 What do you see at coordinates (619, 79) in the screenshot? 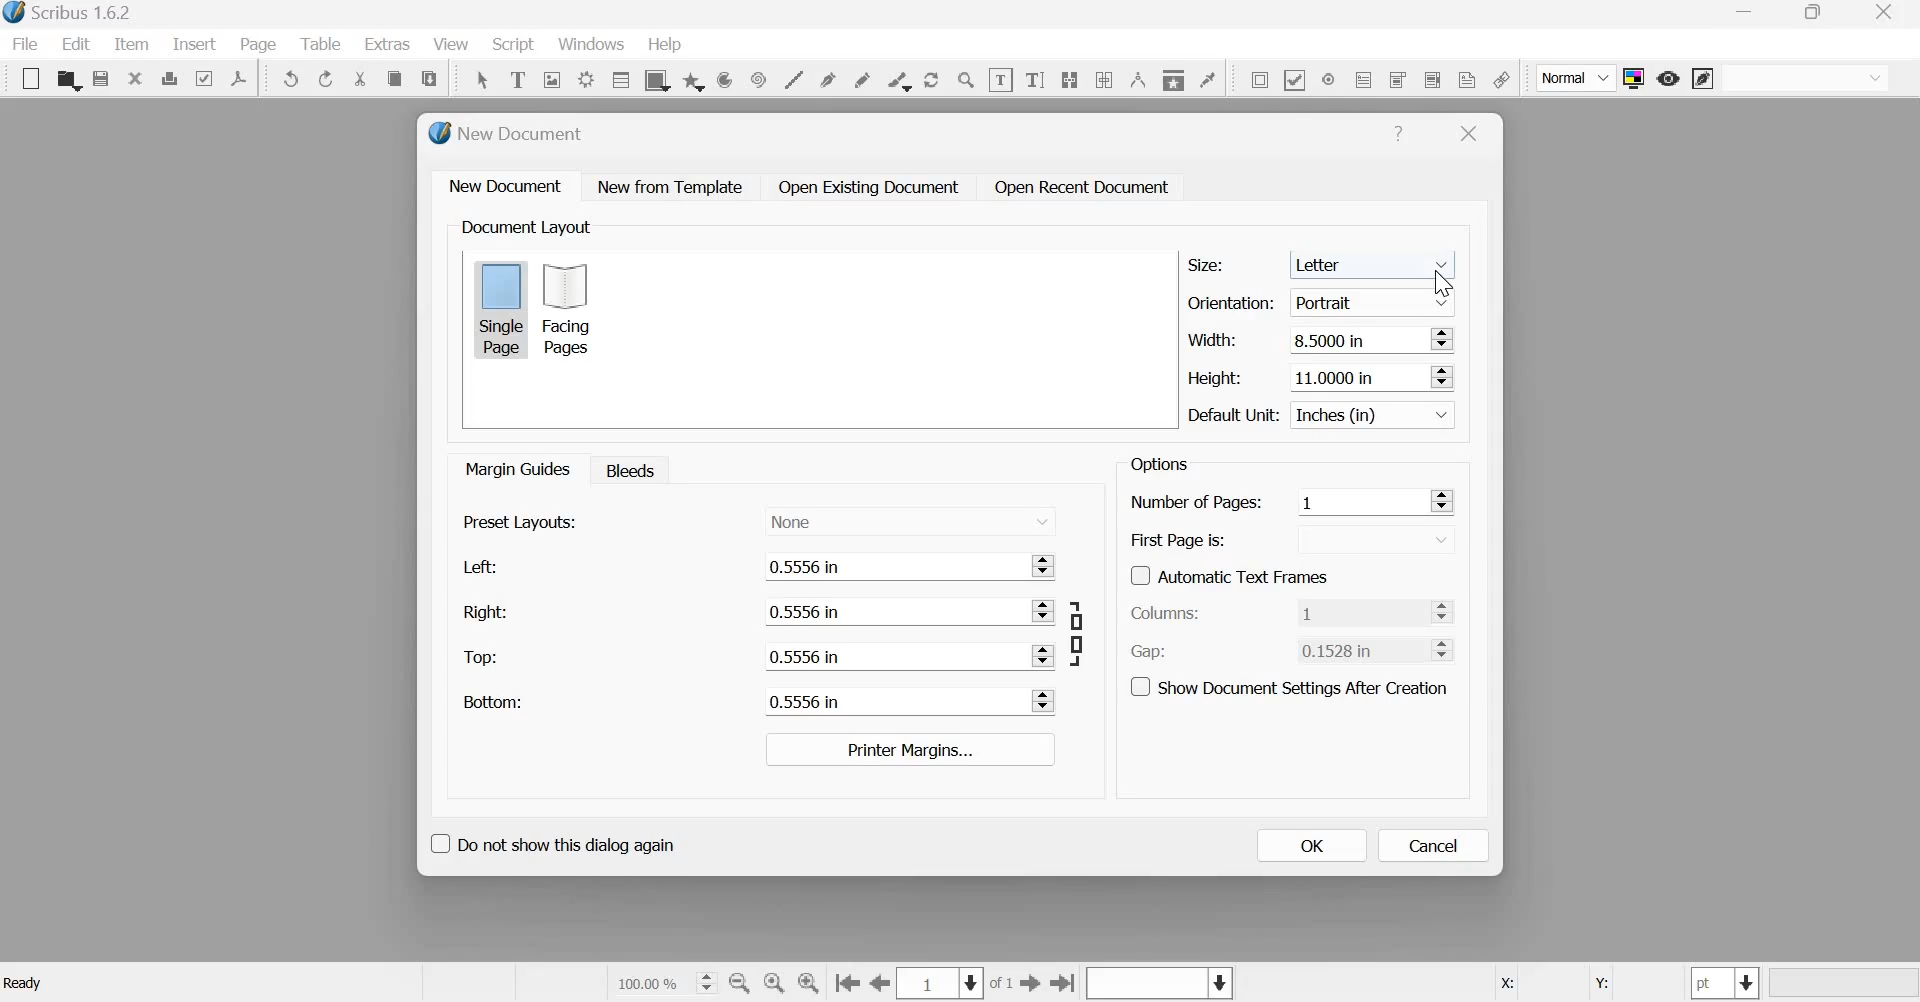
I see `table` at bounding box center [619, 79].